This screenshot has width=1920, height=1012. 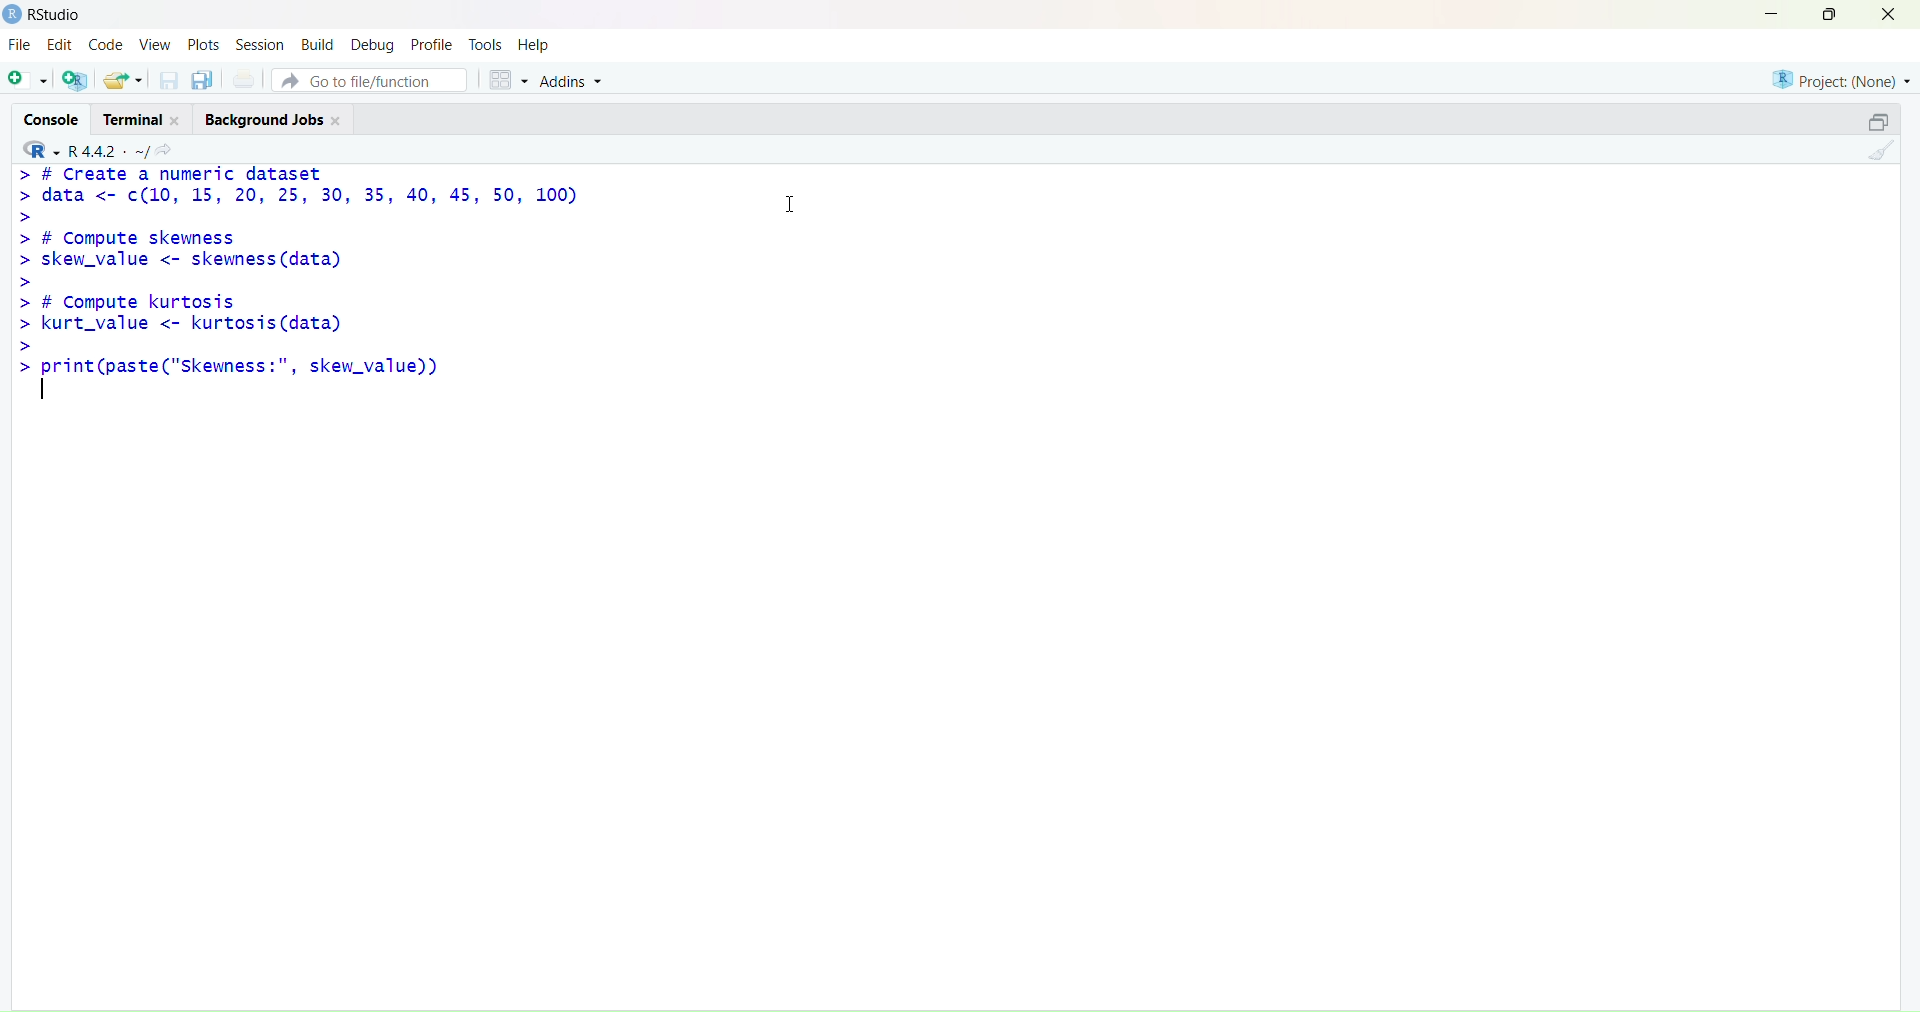 I want to click on Minimize, so click(x=1774, y=15).